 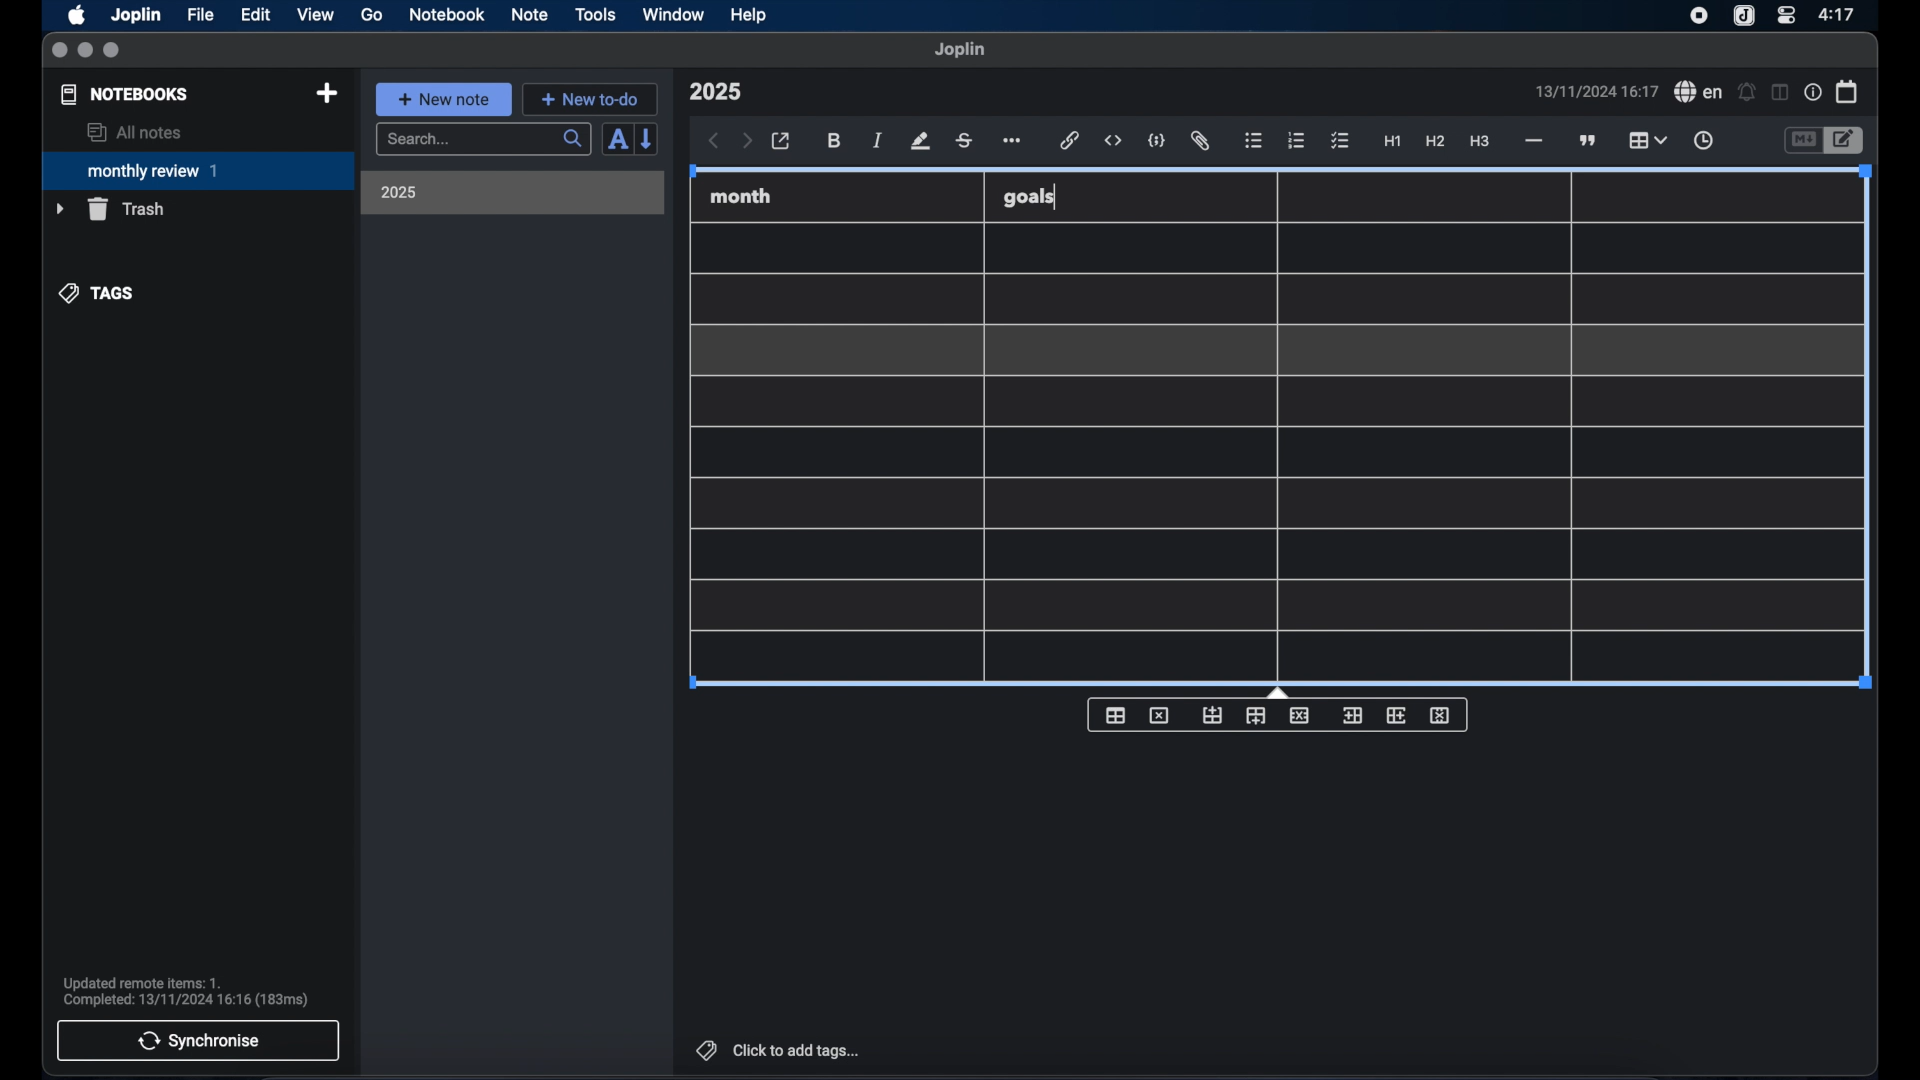 What do you see at coordinates (257, 15) in the screenshot?
I see `edit` at bounding box center [257, 15].